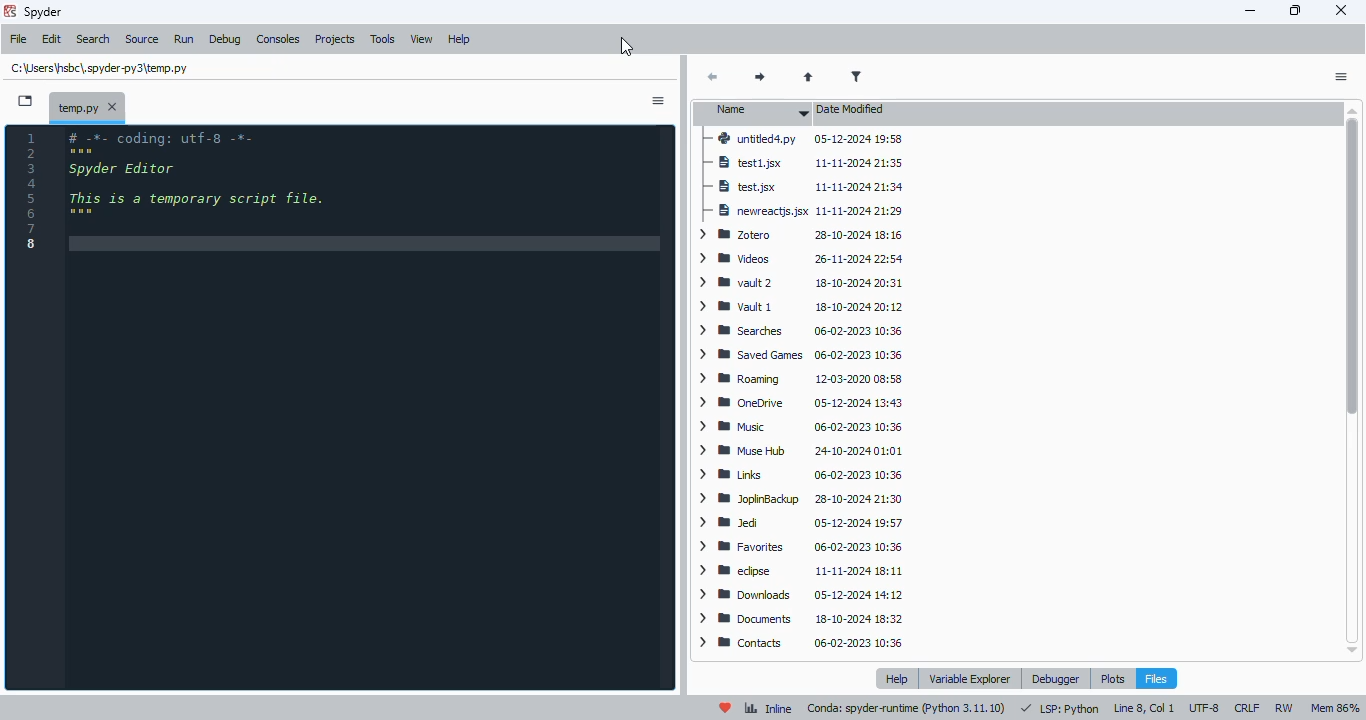 The width and height of the screenshot is (1366, 720). I want to click on Links, so click(805, 475).